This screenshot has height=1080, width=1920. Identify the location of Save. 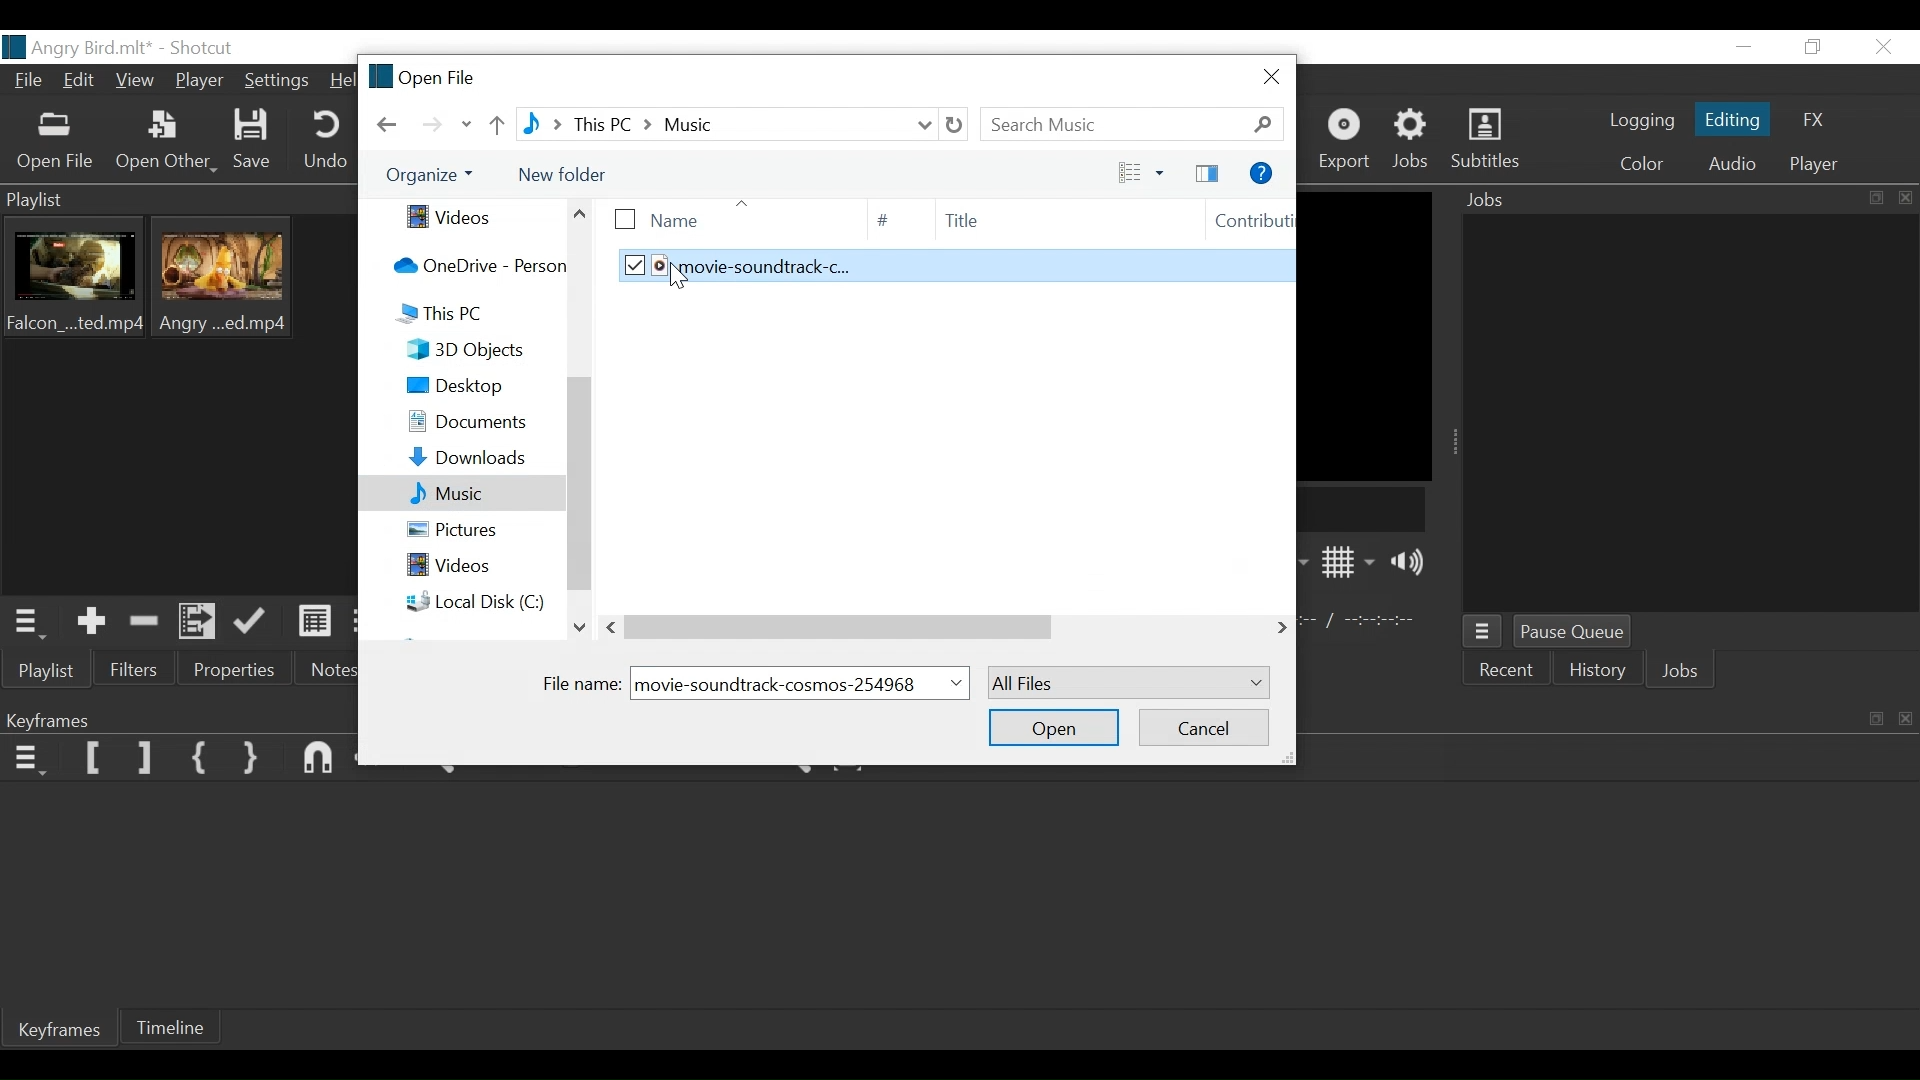
(256, 140).